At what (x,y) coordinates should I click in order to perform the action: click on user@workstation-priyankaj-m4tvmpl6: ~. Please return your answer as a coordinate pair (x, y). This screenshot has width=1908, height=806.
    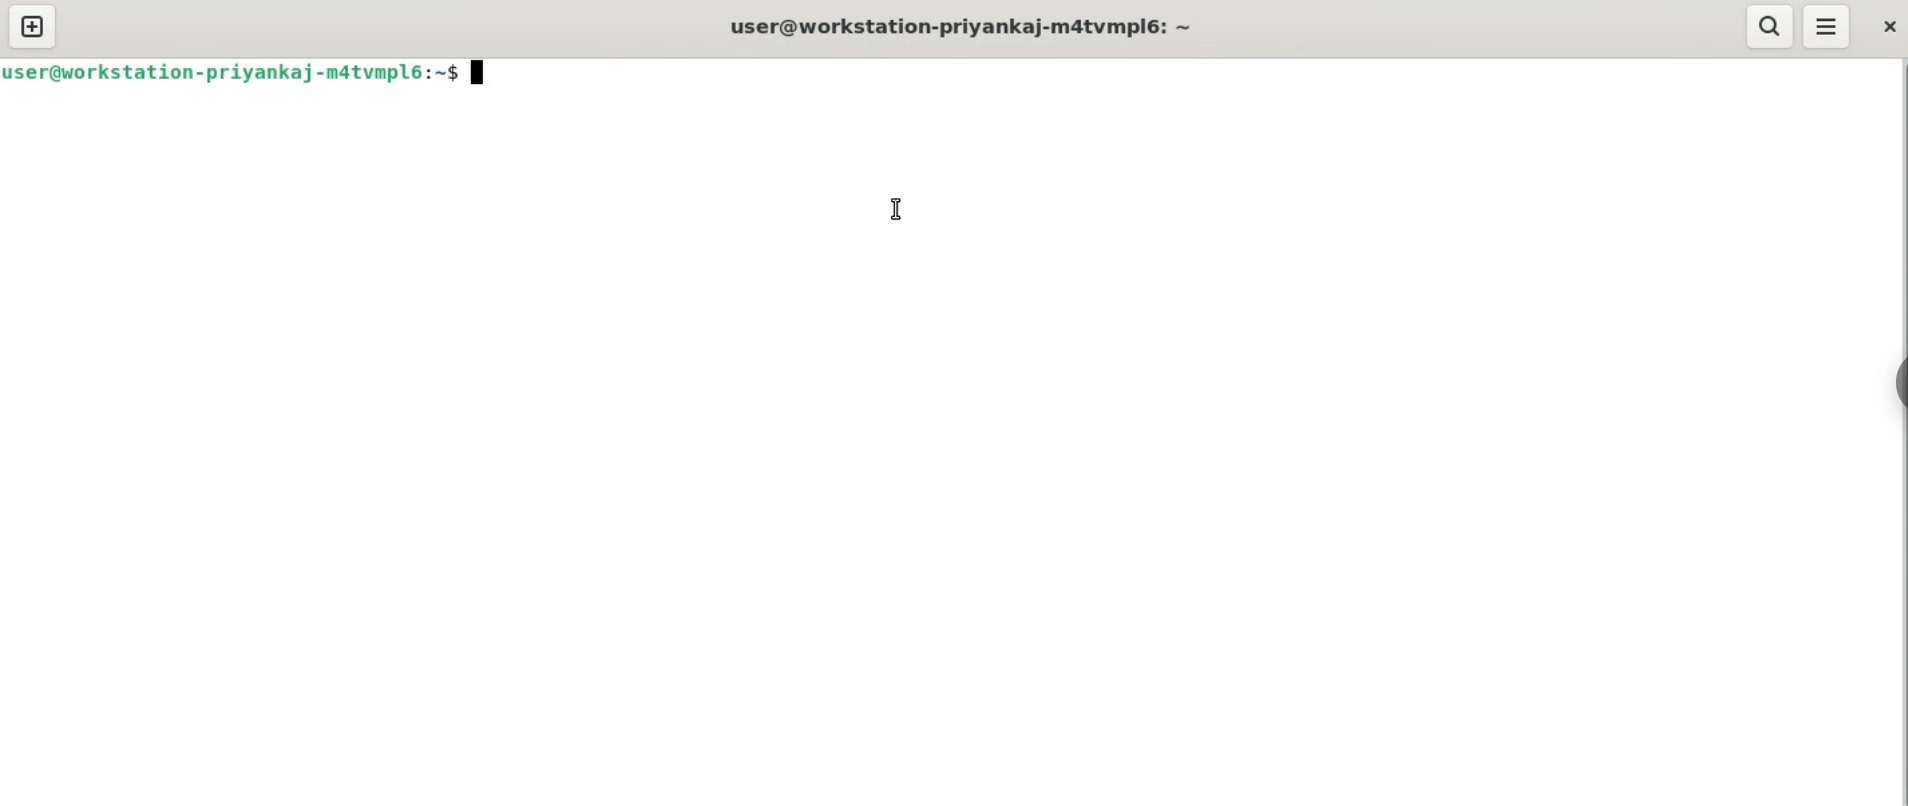
    Looking at the image, I should click on (970, 27).